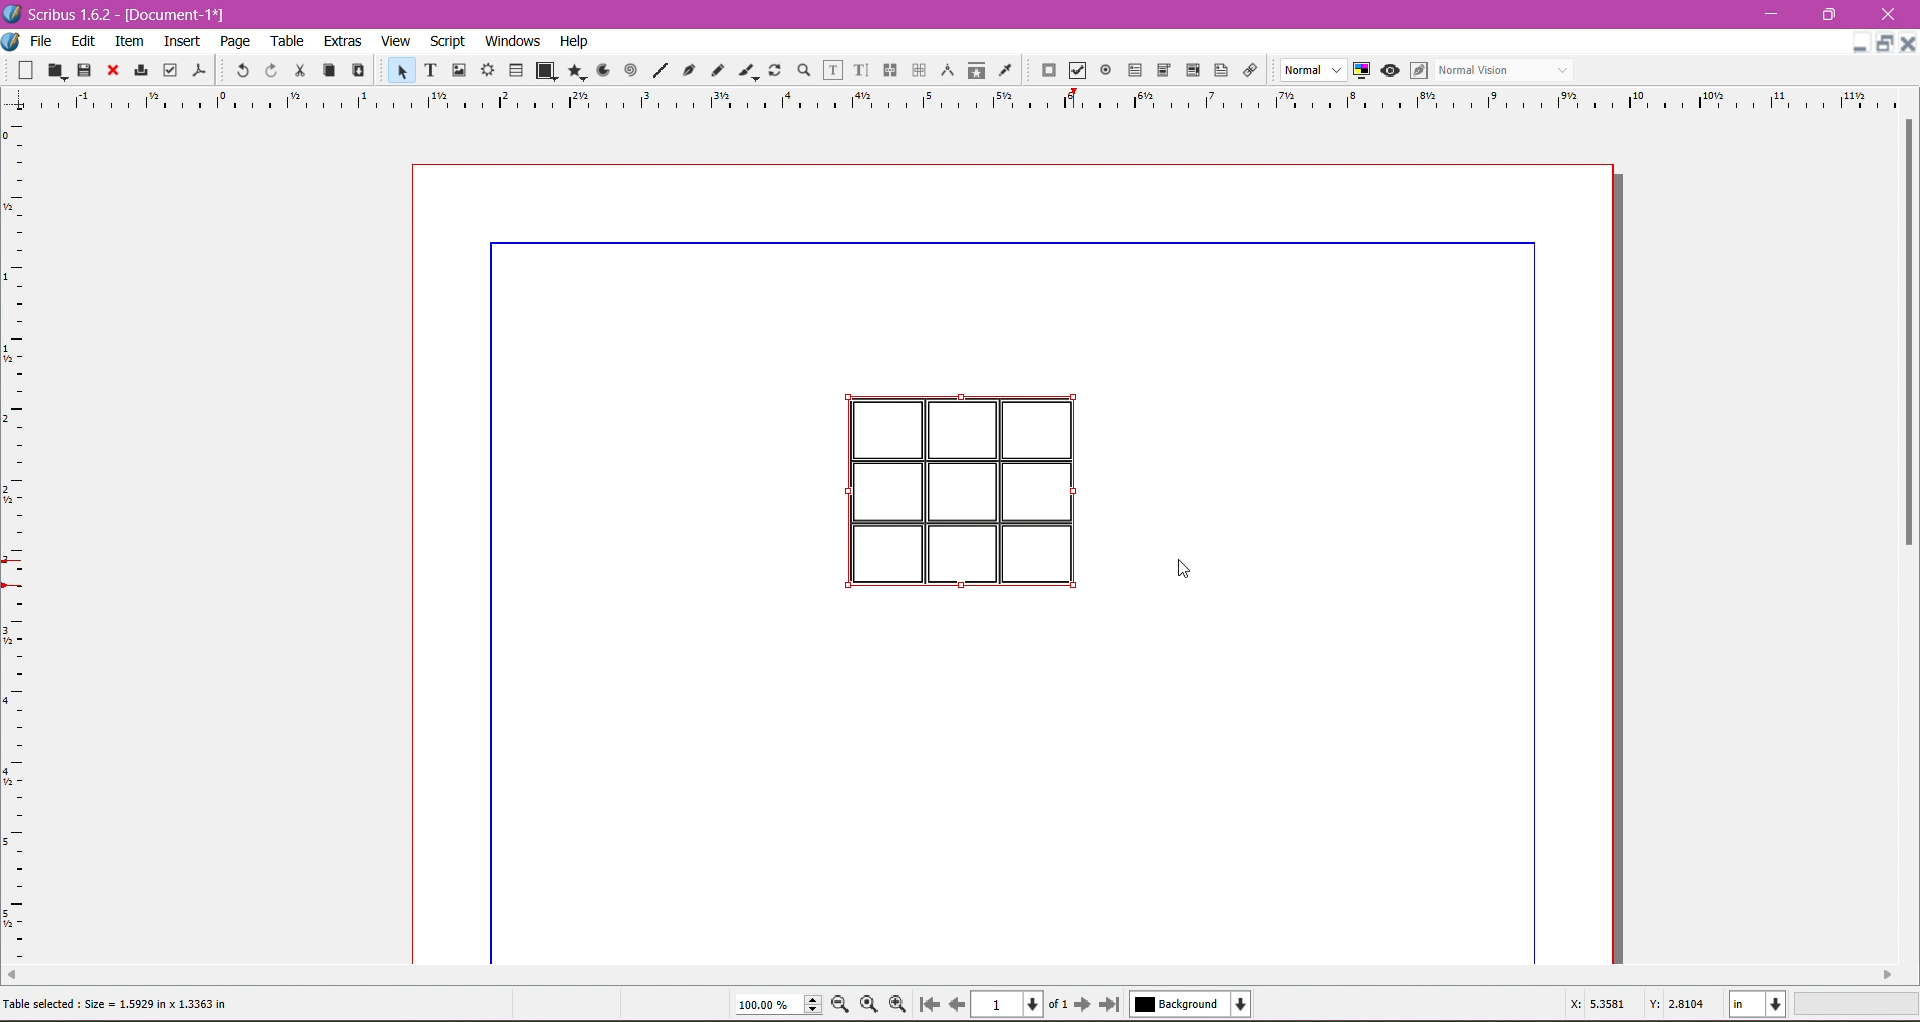  Describe the element at coordinates (629, 69) in the screenshot. I see `Spiral` at that location.